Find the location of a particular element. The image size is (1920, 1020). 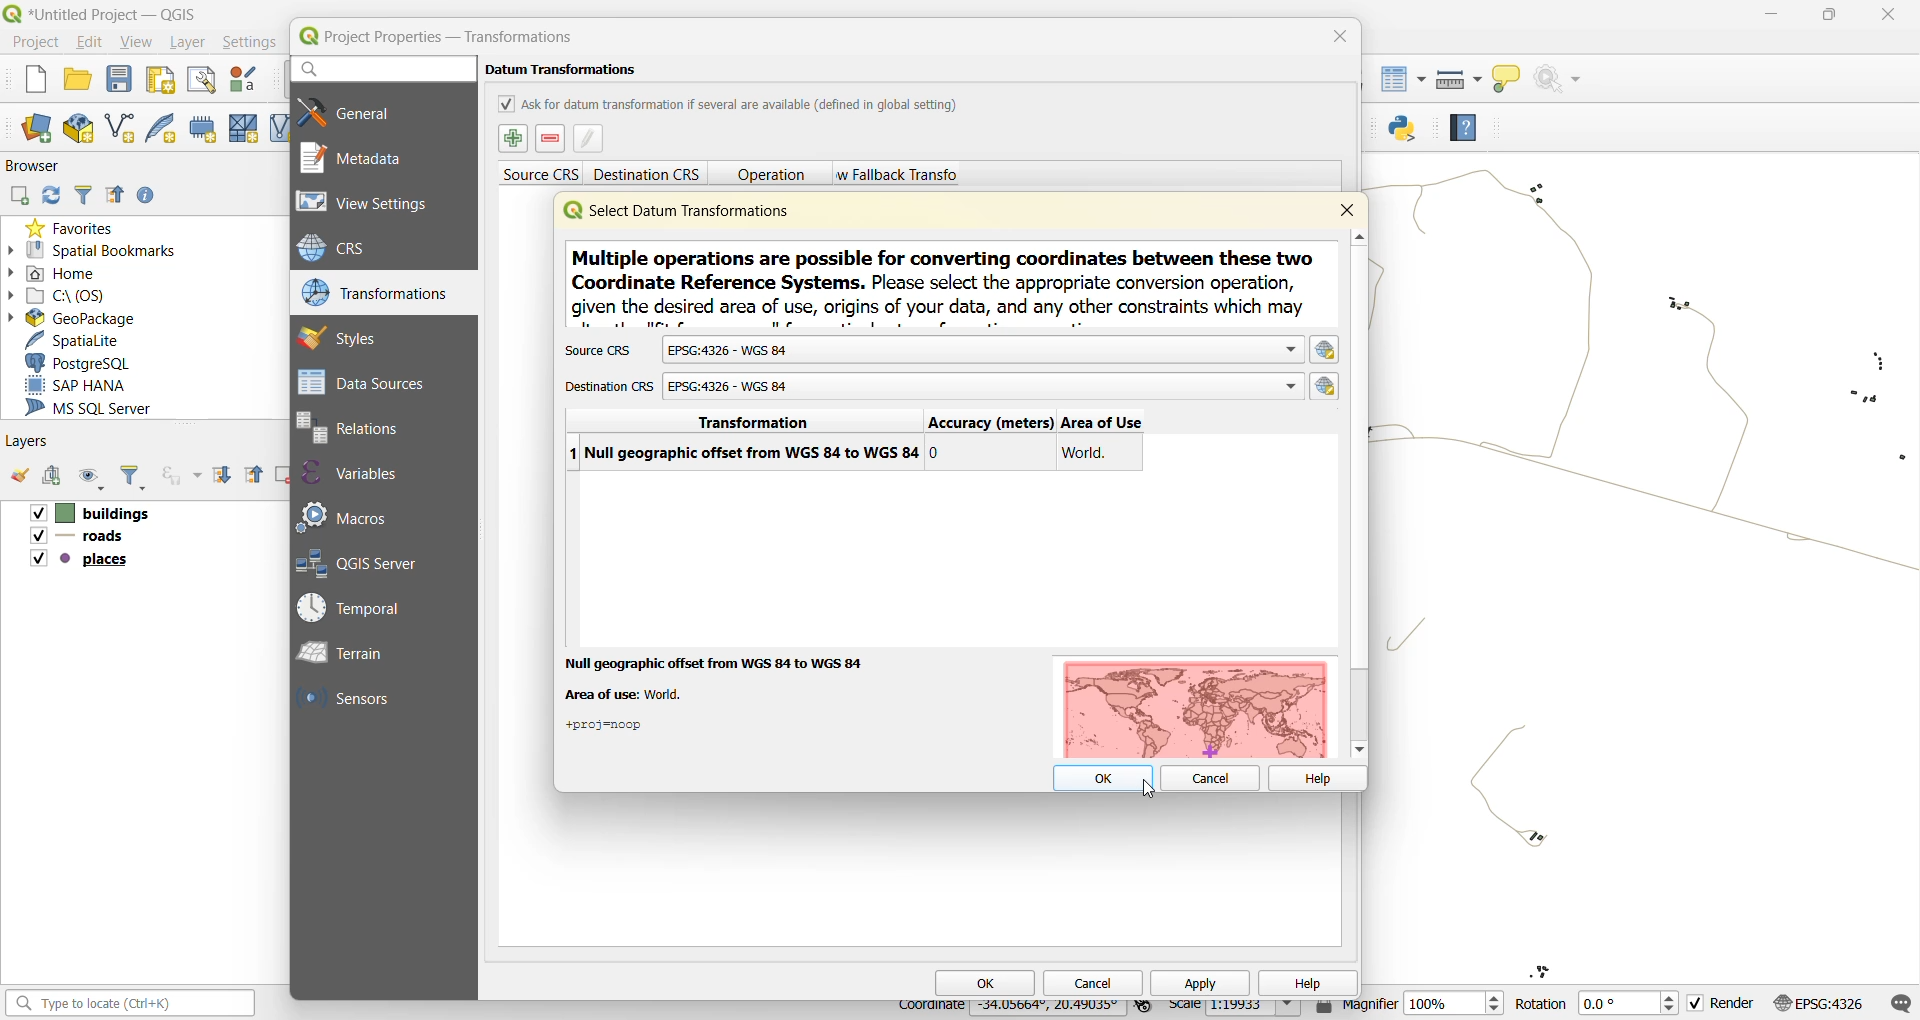

c\:os is located at coordinates (65, 294).